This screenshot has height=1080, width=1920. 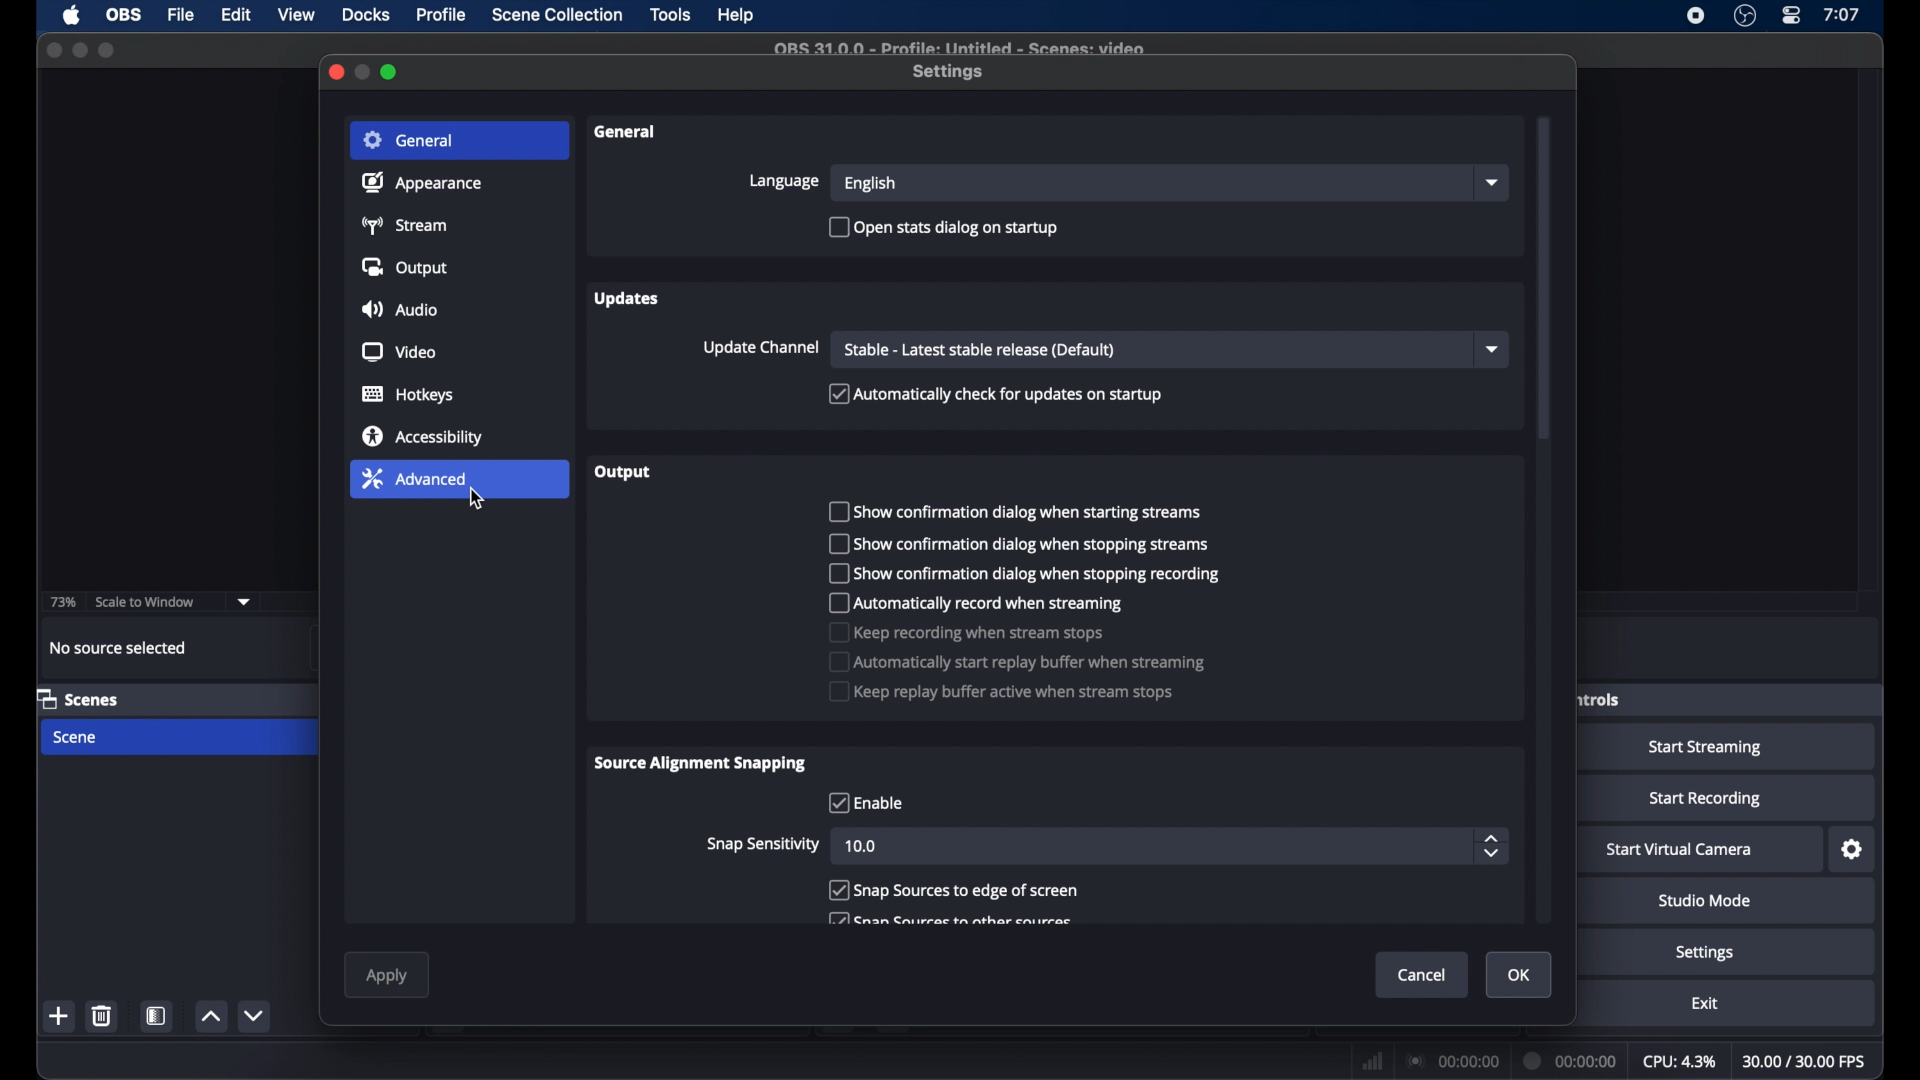 I want to click on scroll box, so click(x=1543, y=279).